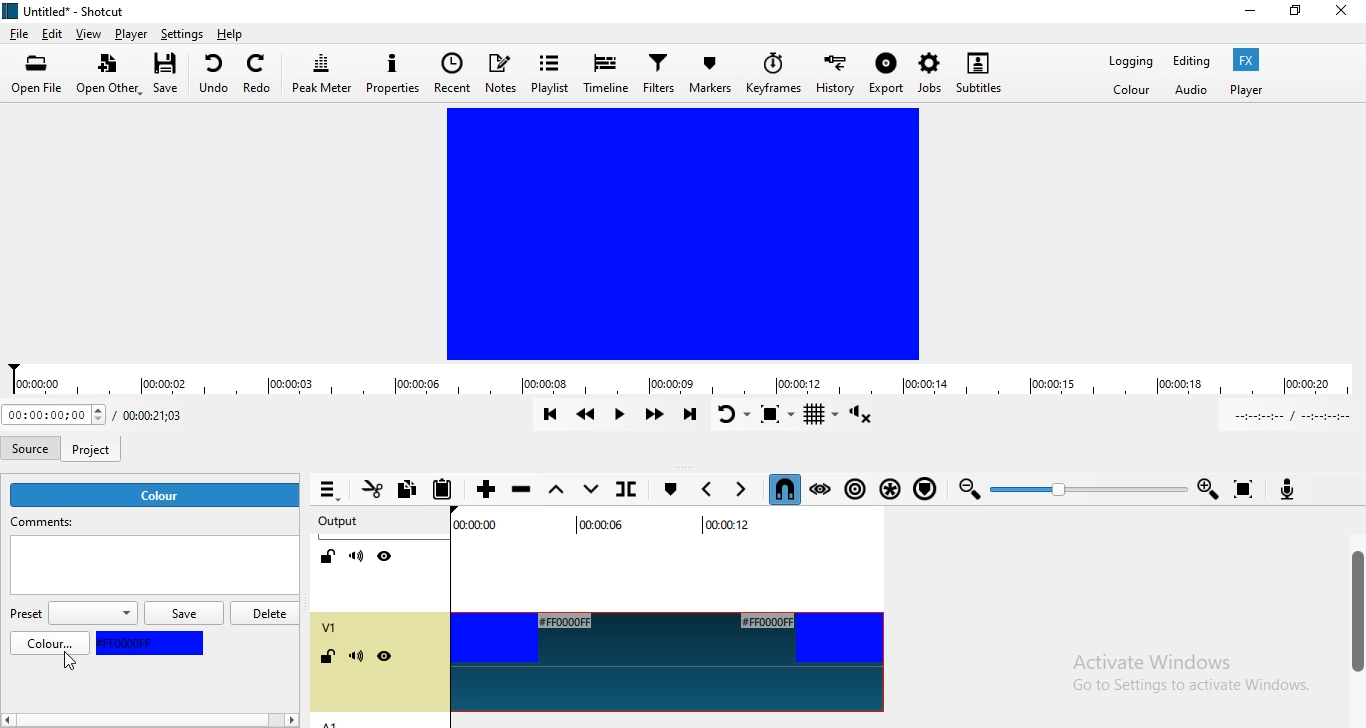  I want to click on In point, so click(1287, 416).